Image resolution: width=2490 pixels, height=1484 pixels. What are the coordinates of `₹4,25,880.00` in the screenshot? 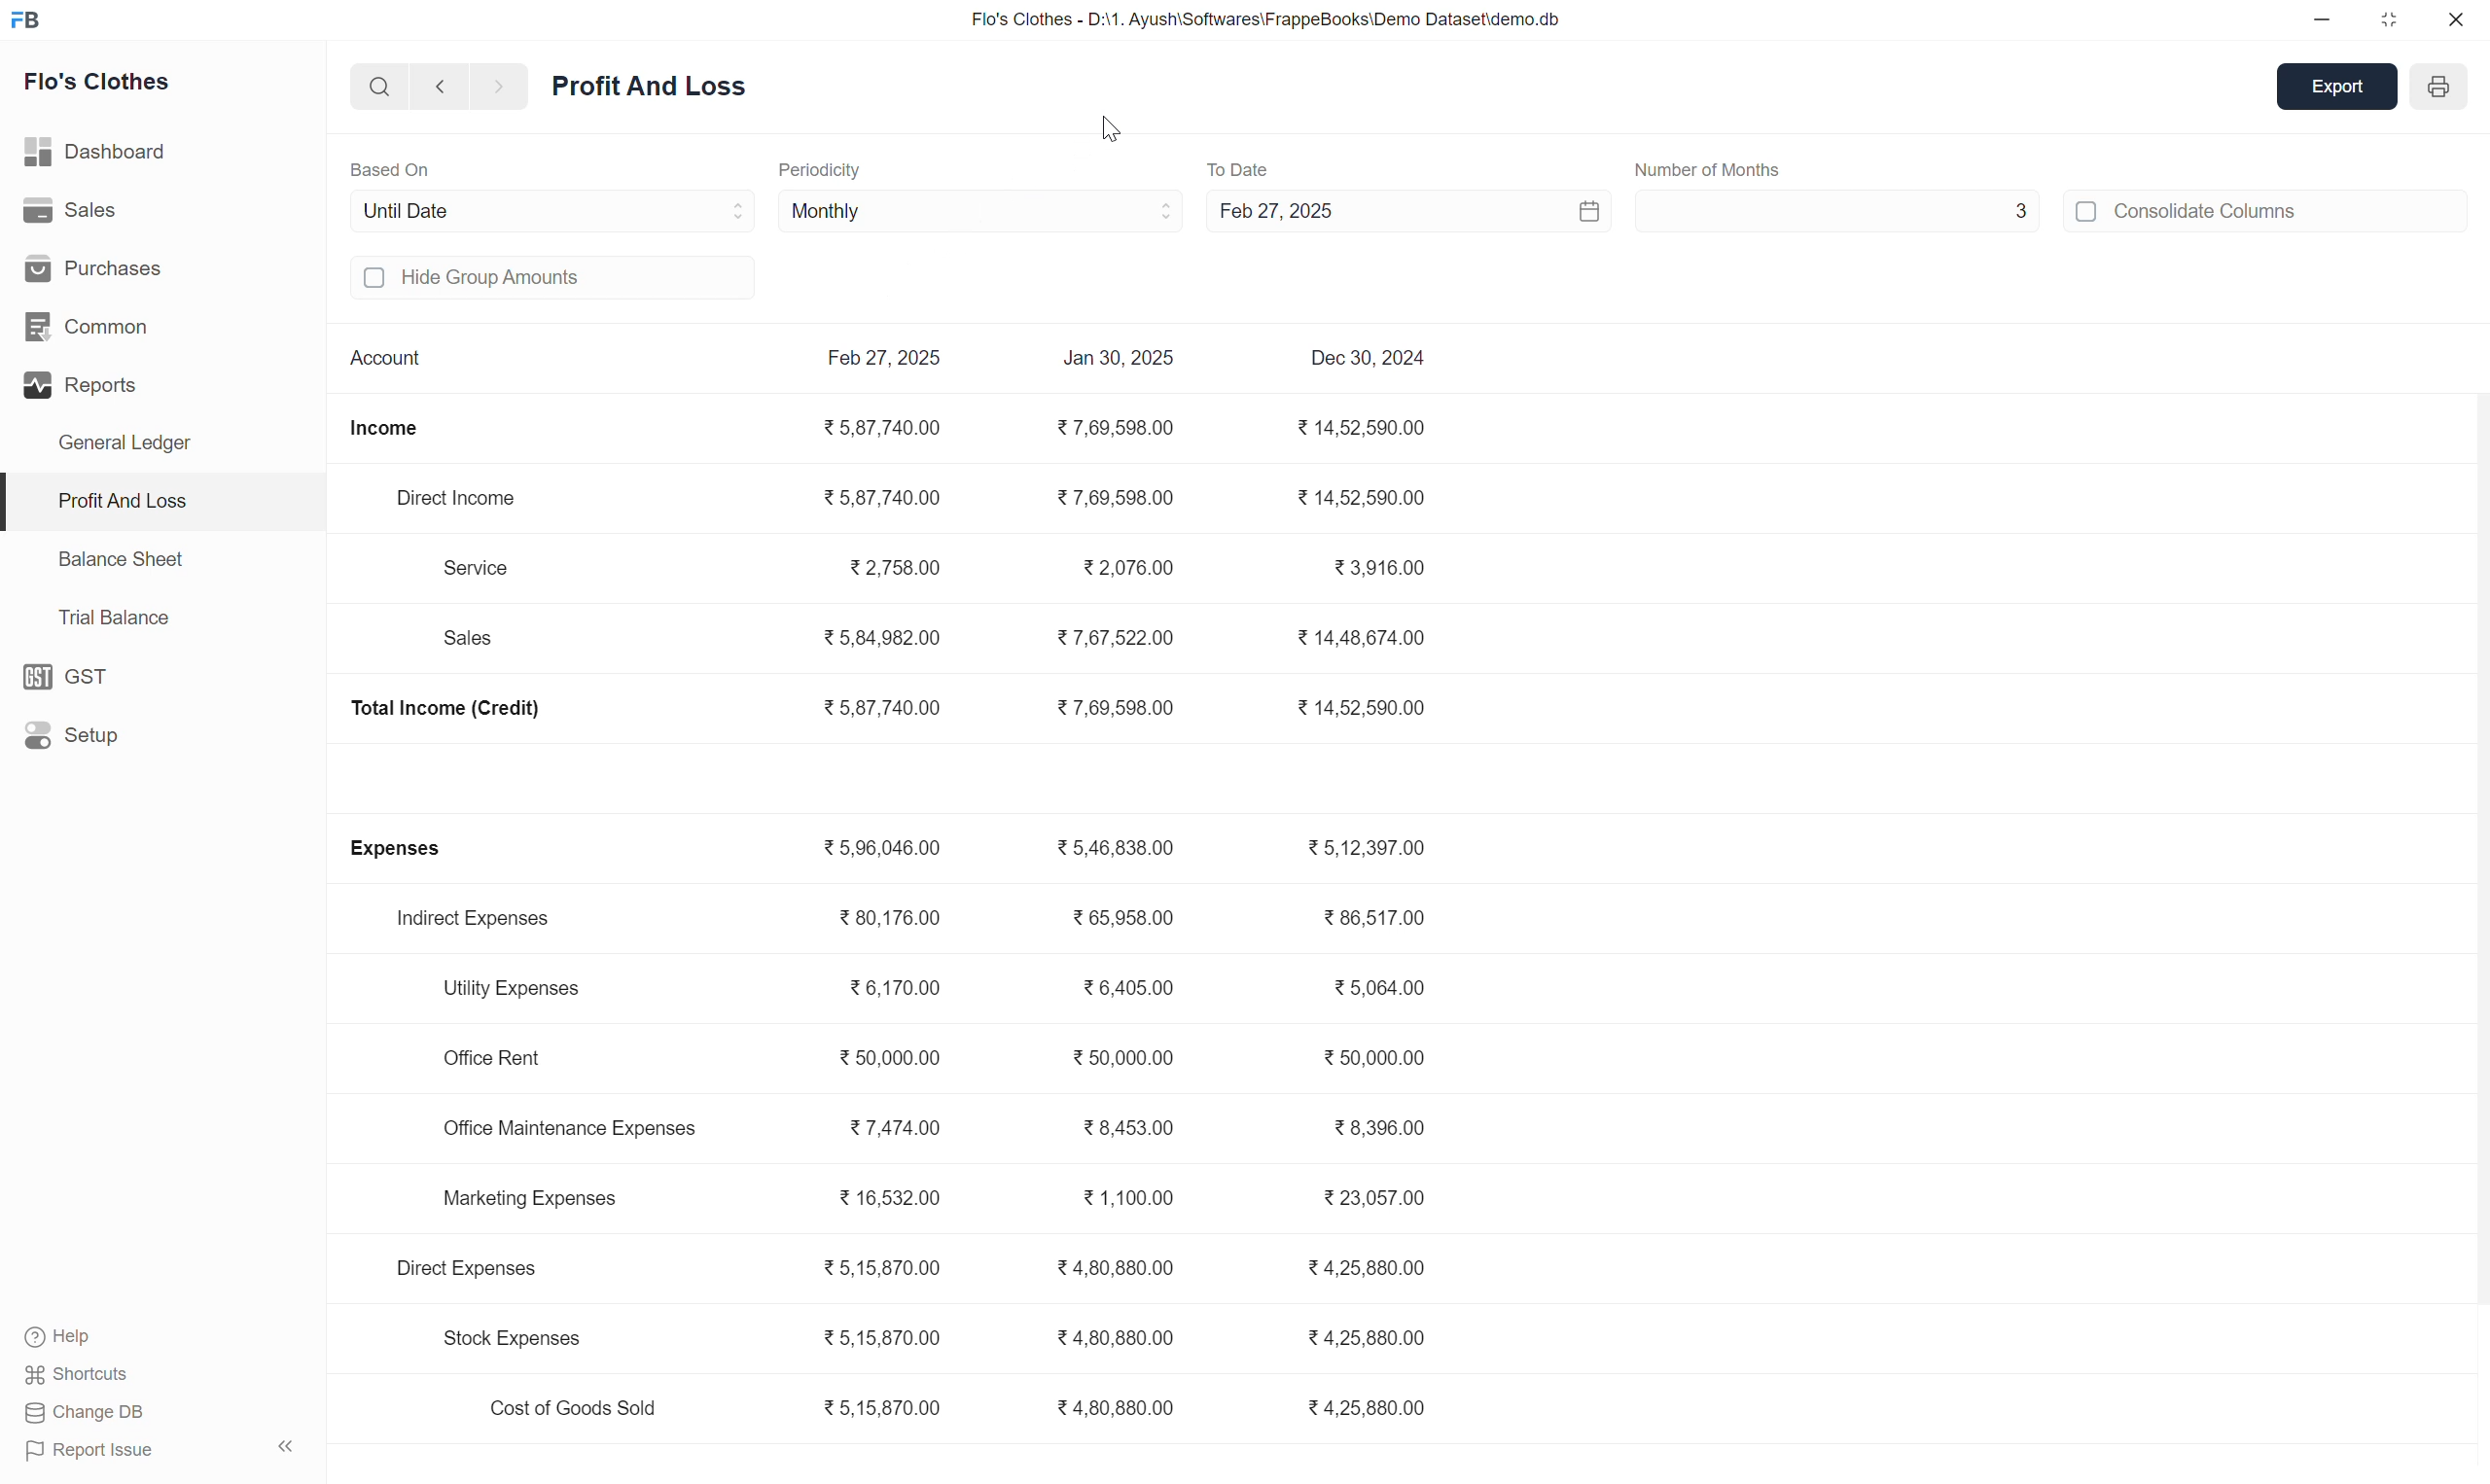 It's located at (1370, 1337).